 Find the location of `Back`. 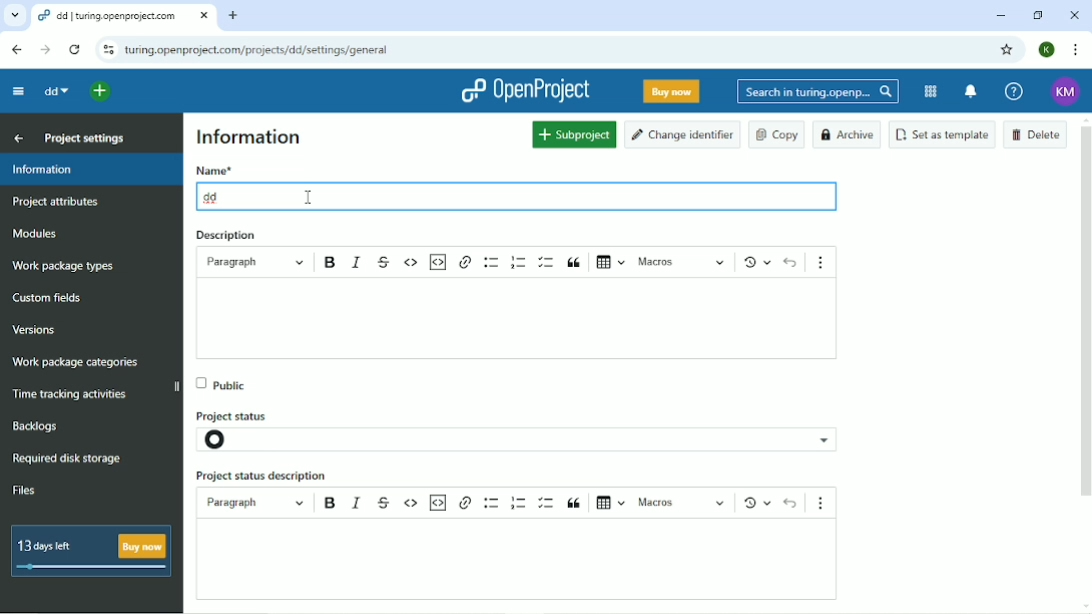

Back is located at coordinates (16, 138).